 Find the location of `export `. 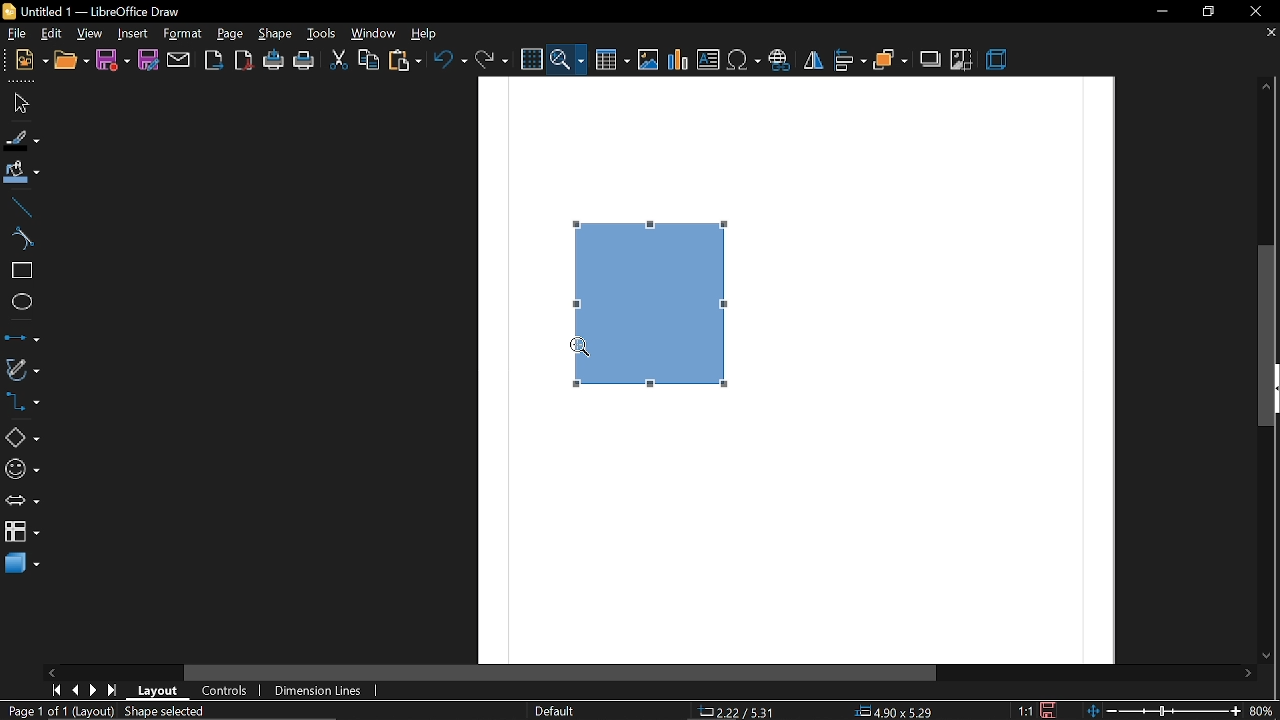

export  is located at coordinates (214, 61).